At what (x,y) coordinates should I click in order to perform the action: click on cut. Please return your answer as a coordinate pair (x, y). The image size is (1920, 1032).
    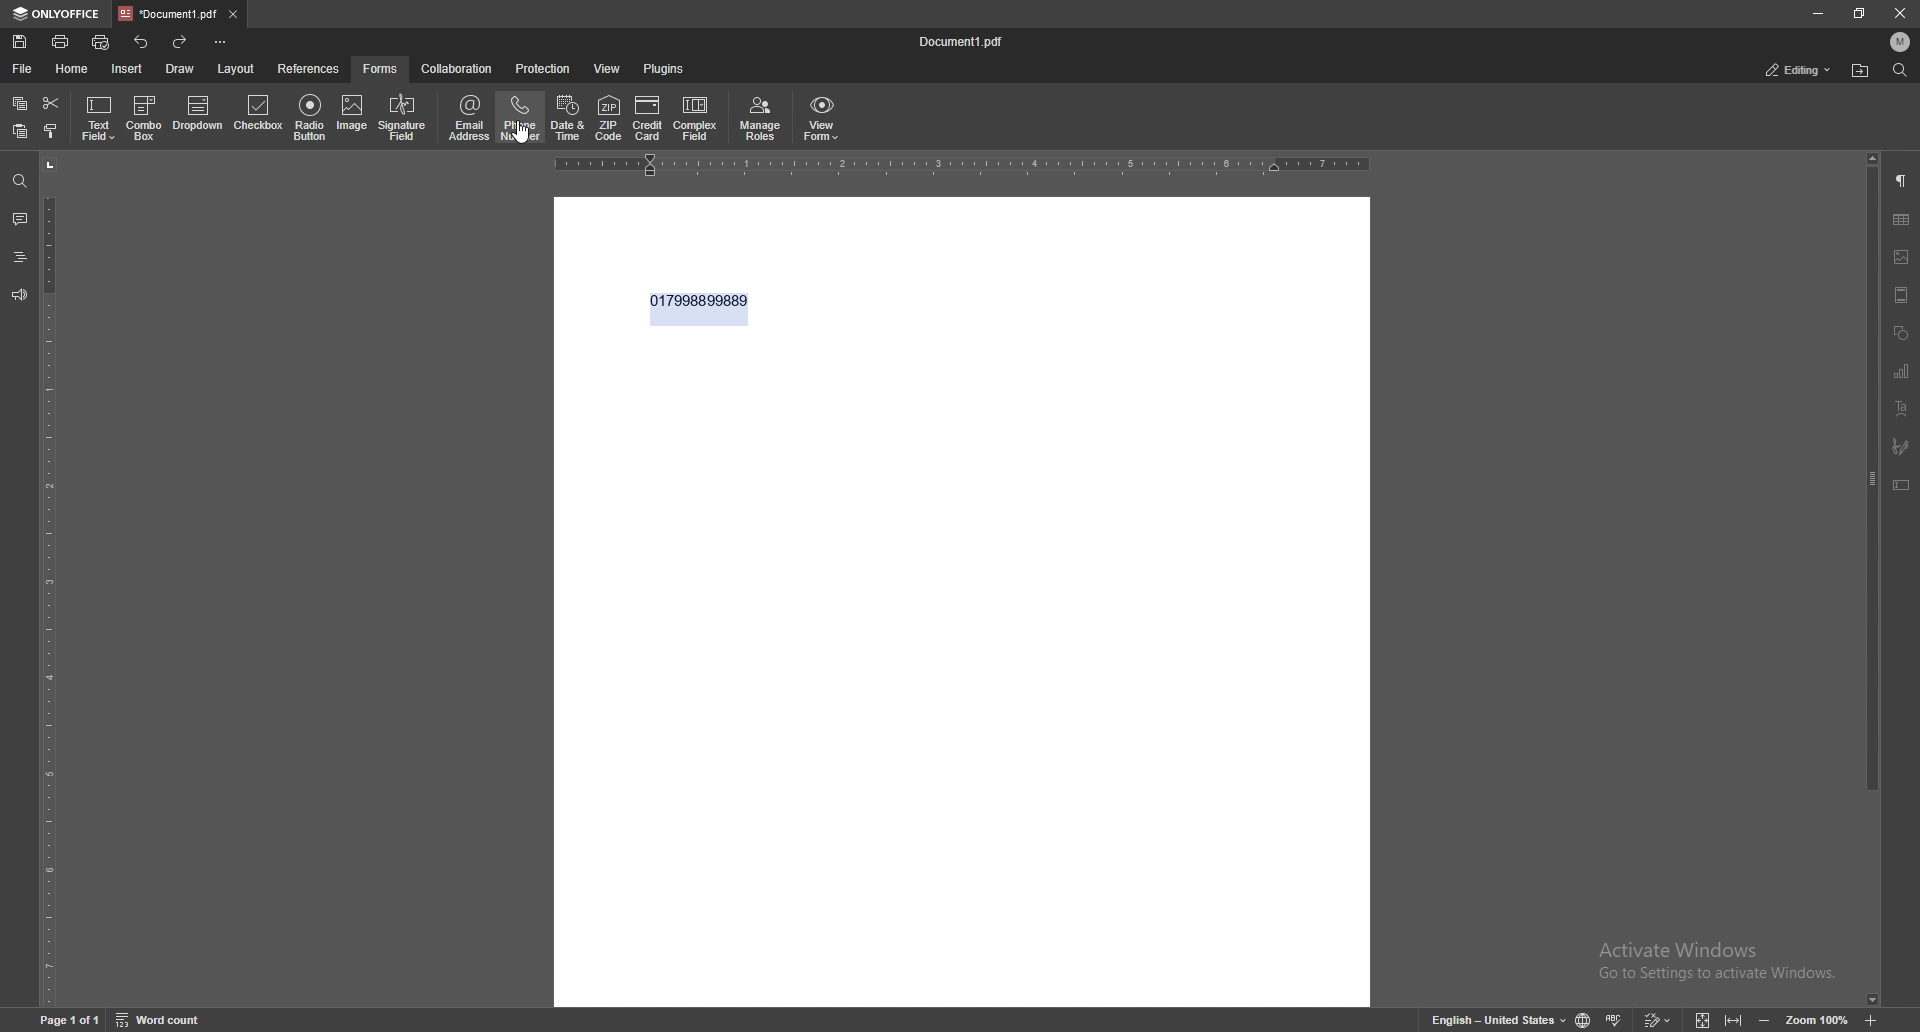
    Looking at the image, I should click on (51, 103).